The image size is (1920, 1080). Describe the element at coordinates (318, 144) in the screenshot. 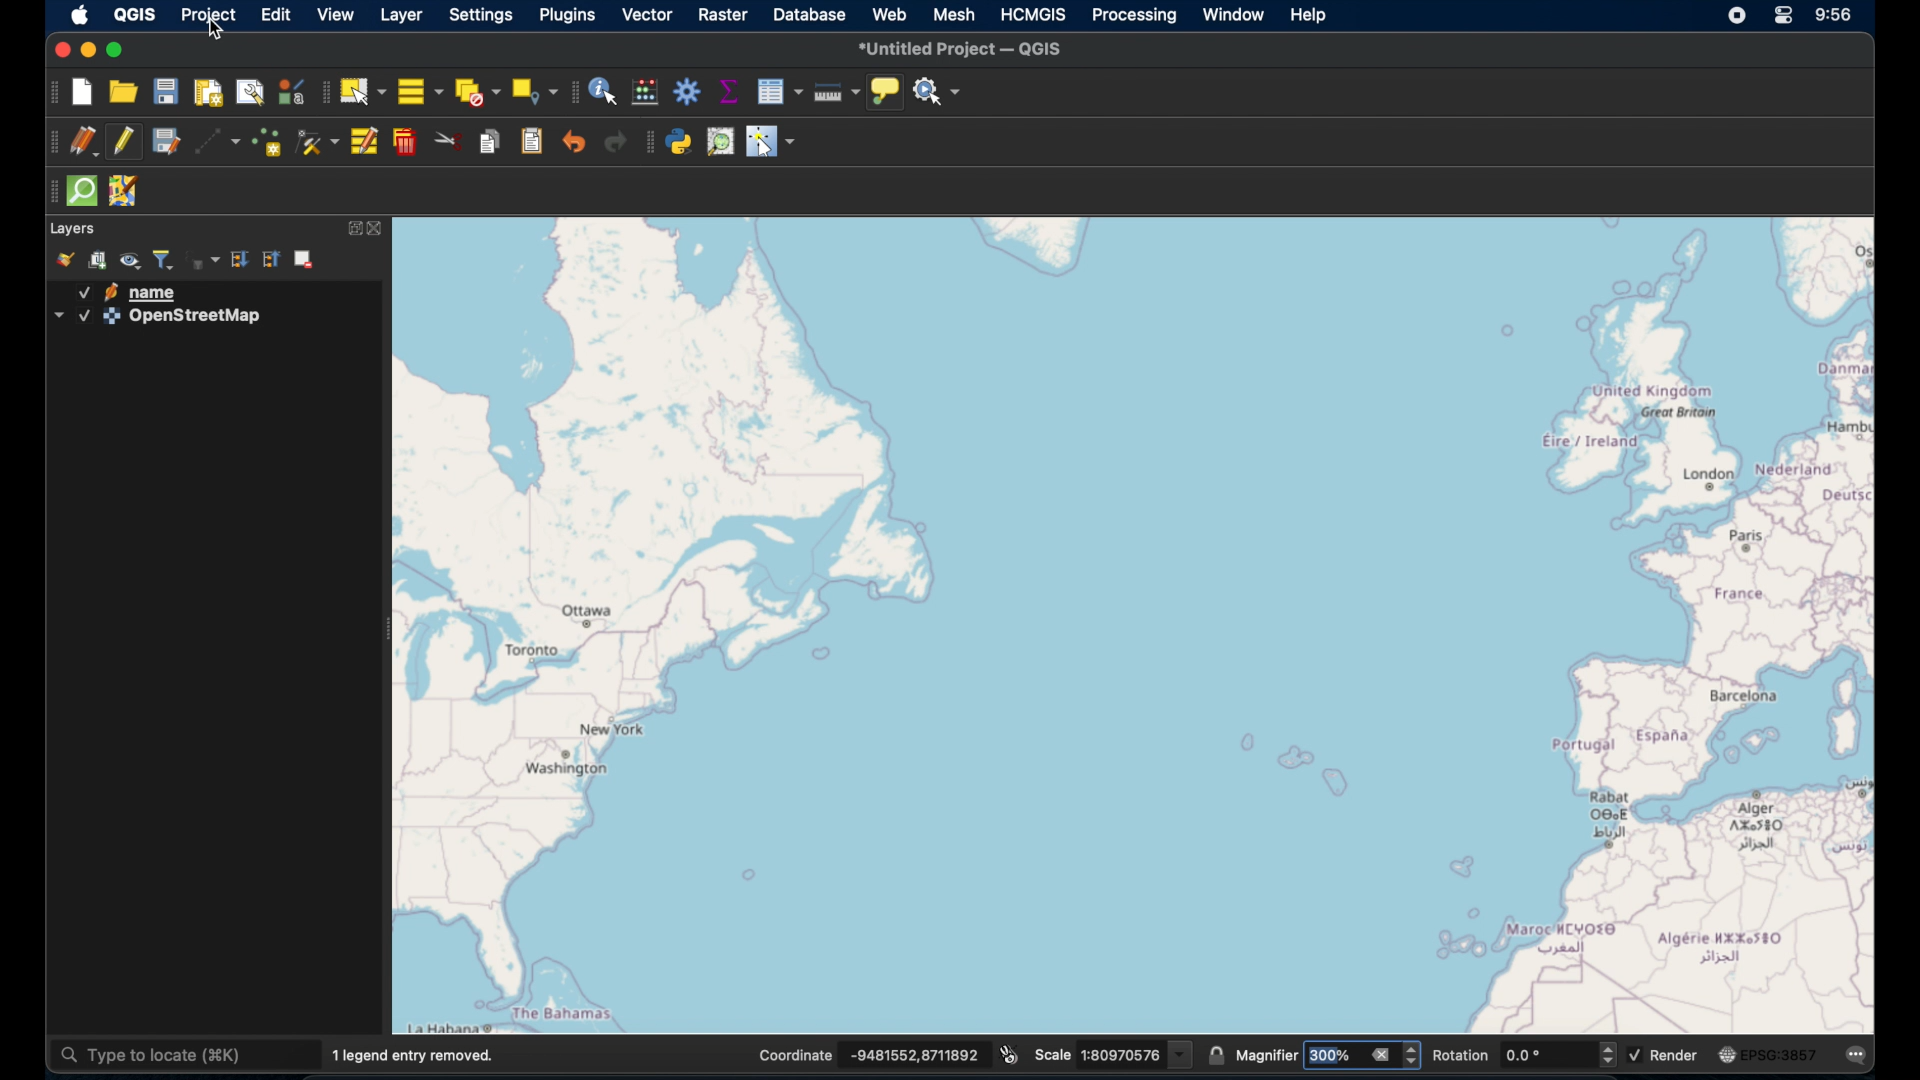

I see `vertex tool` at that location.